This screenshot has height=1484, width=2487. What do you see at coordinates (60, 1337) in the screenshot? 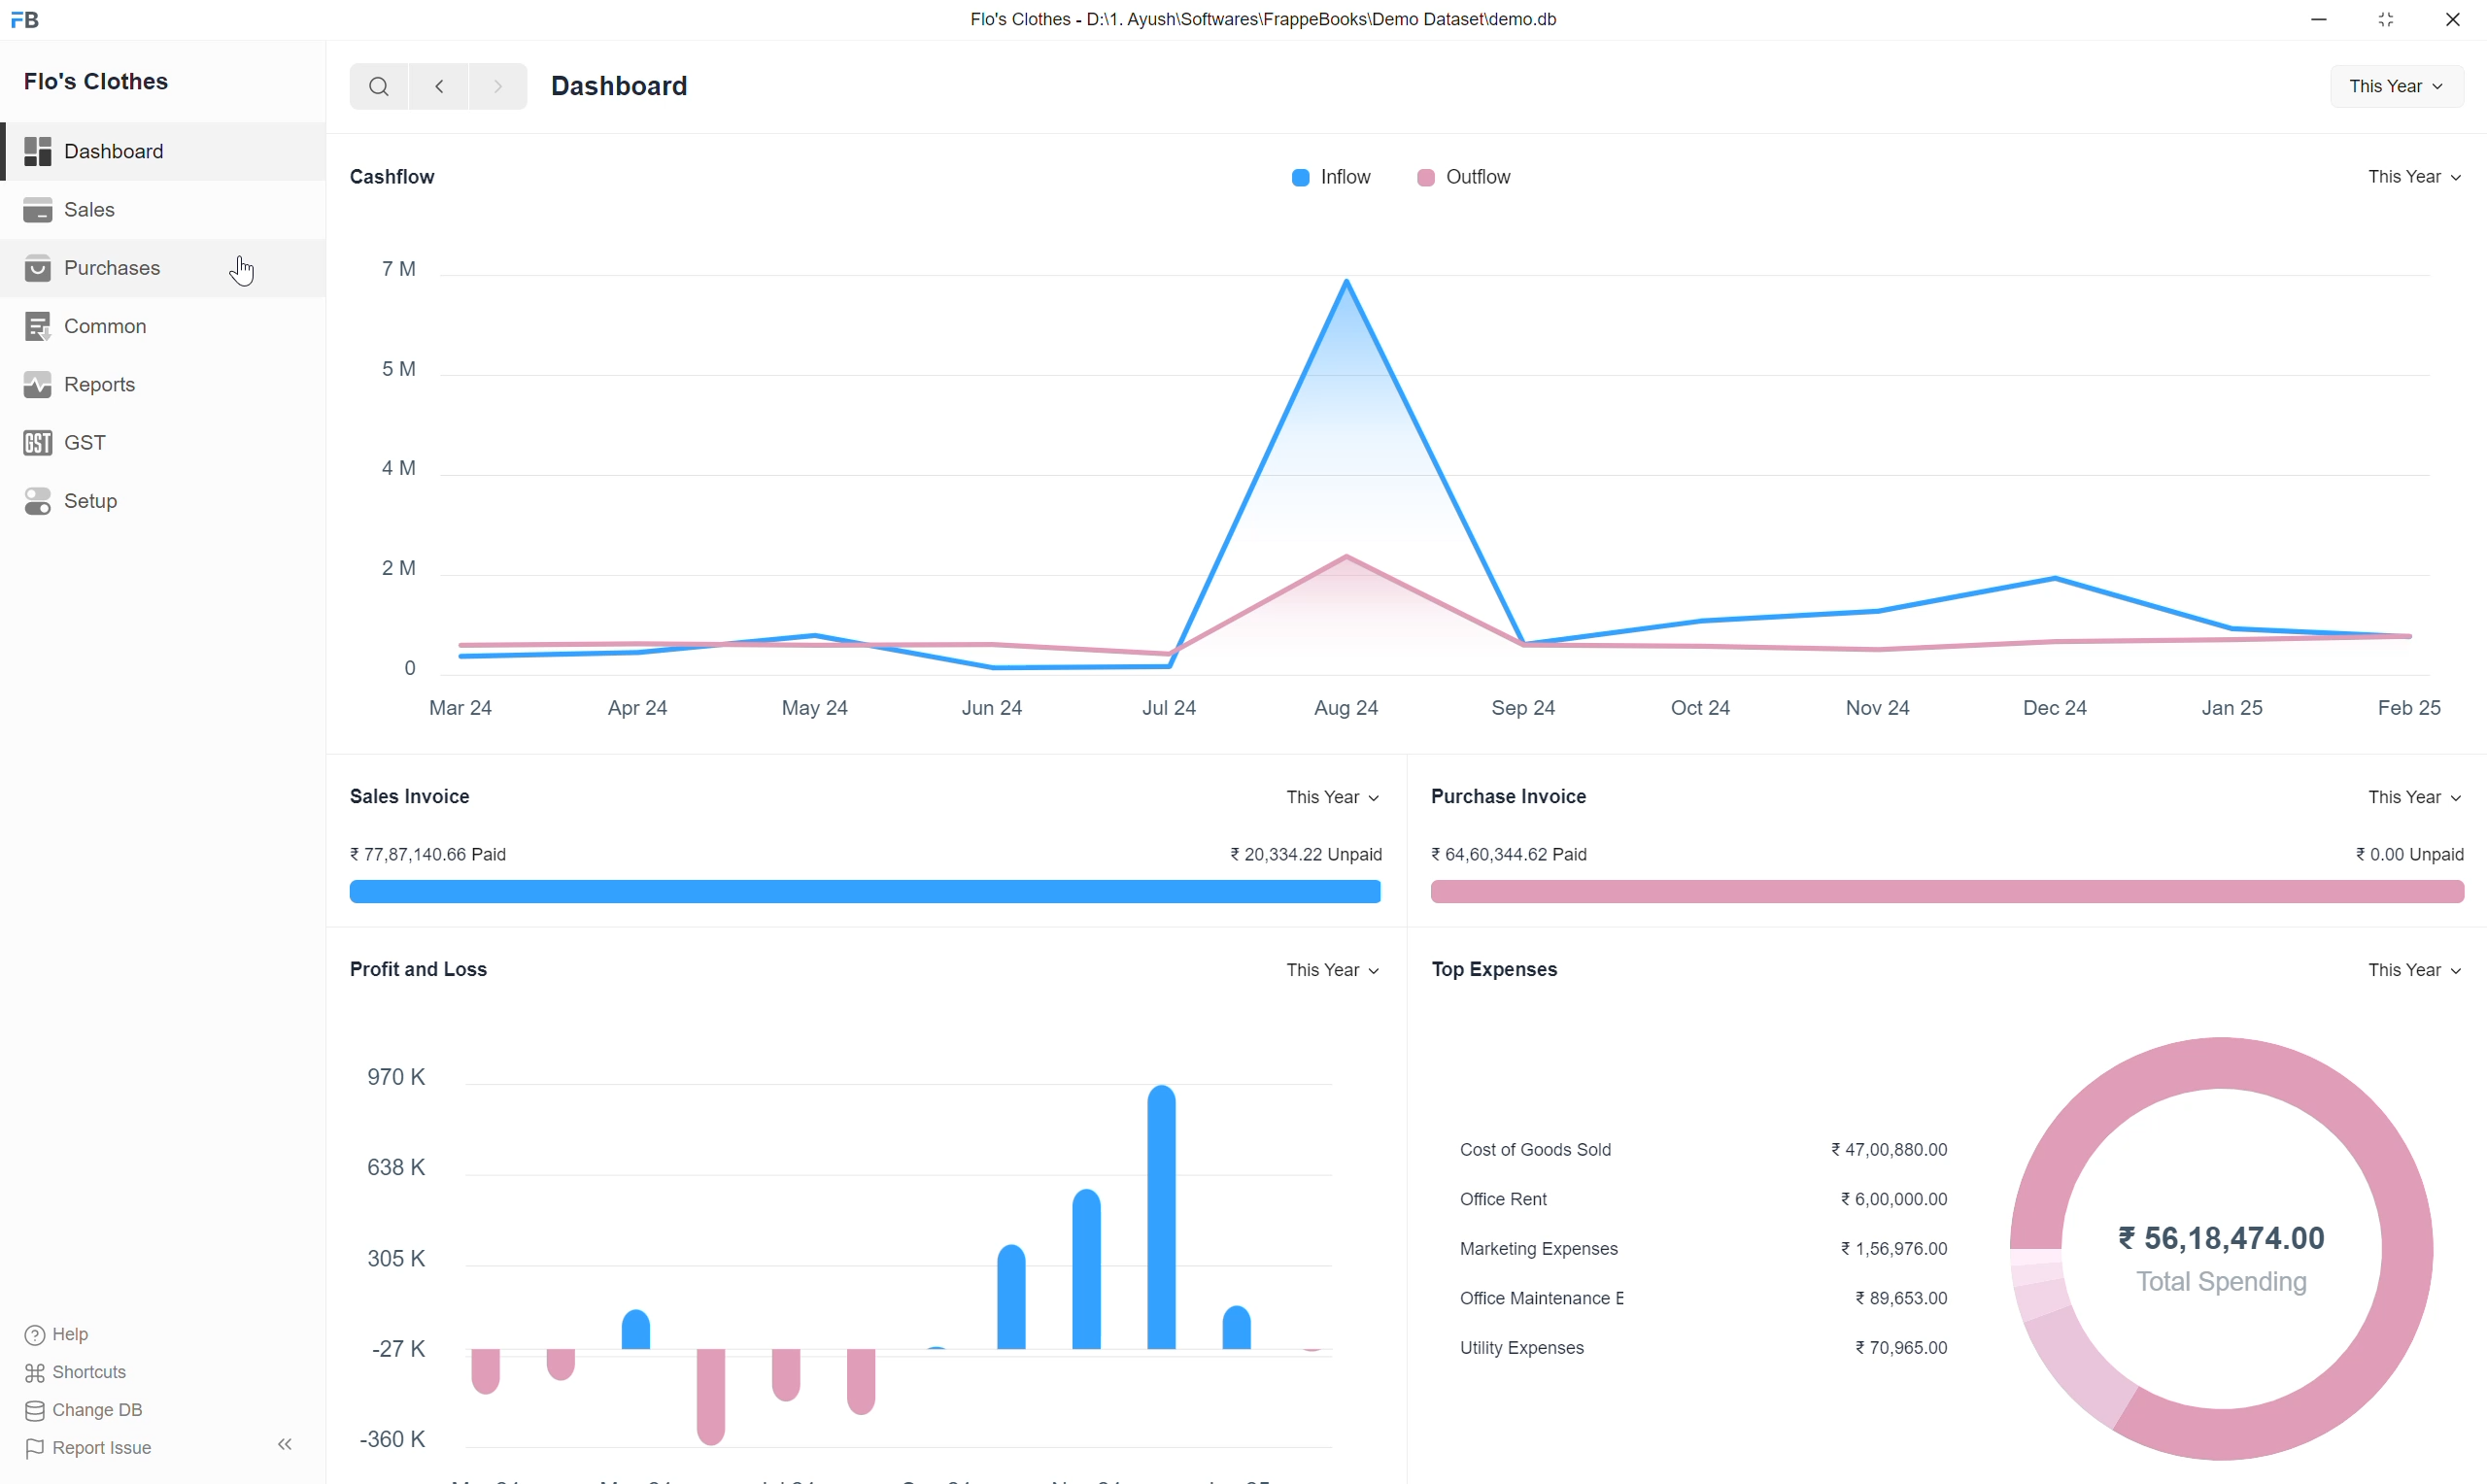
I see `Help` at bounding box center [60, 1337].